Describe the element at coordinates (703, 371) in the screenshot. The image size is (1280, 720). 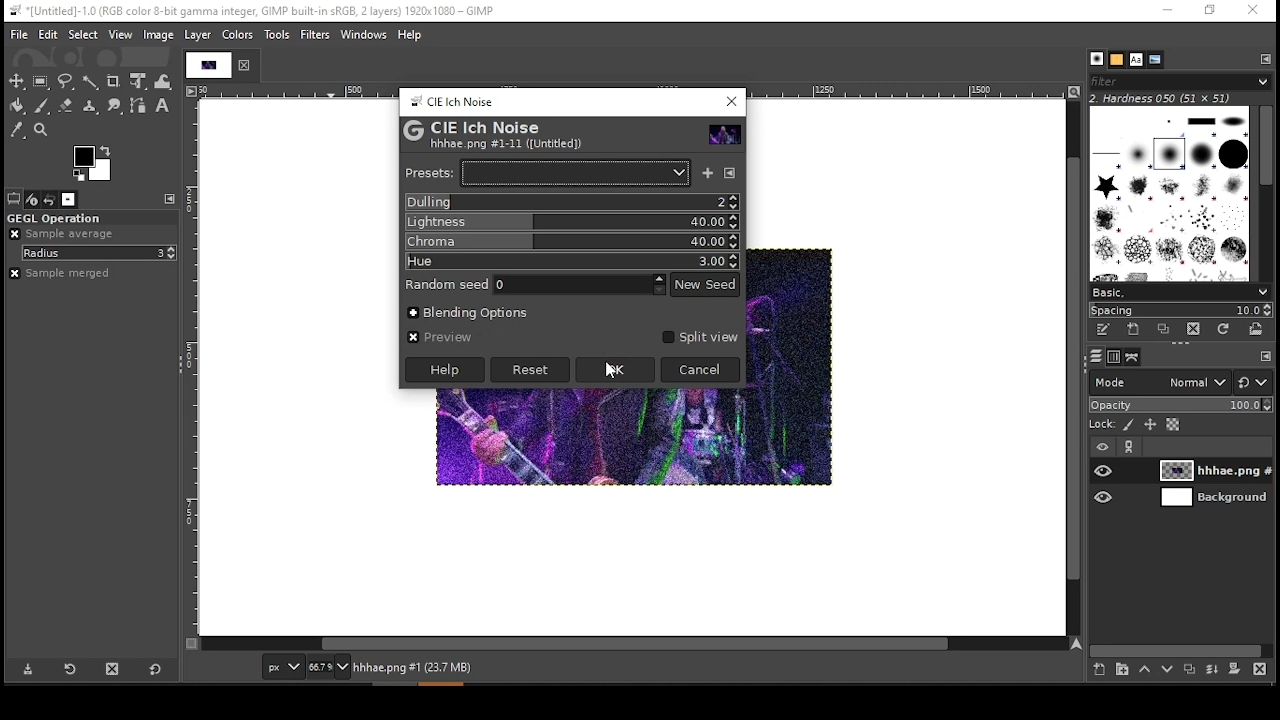
I see `cancel` at that location.